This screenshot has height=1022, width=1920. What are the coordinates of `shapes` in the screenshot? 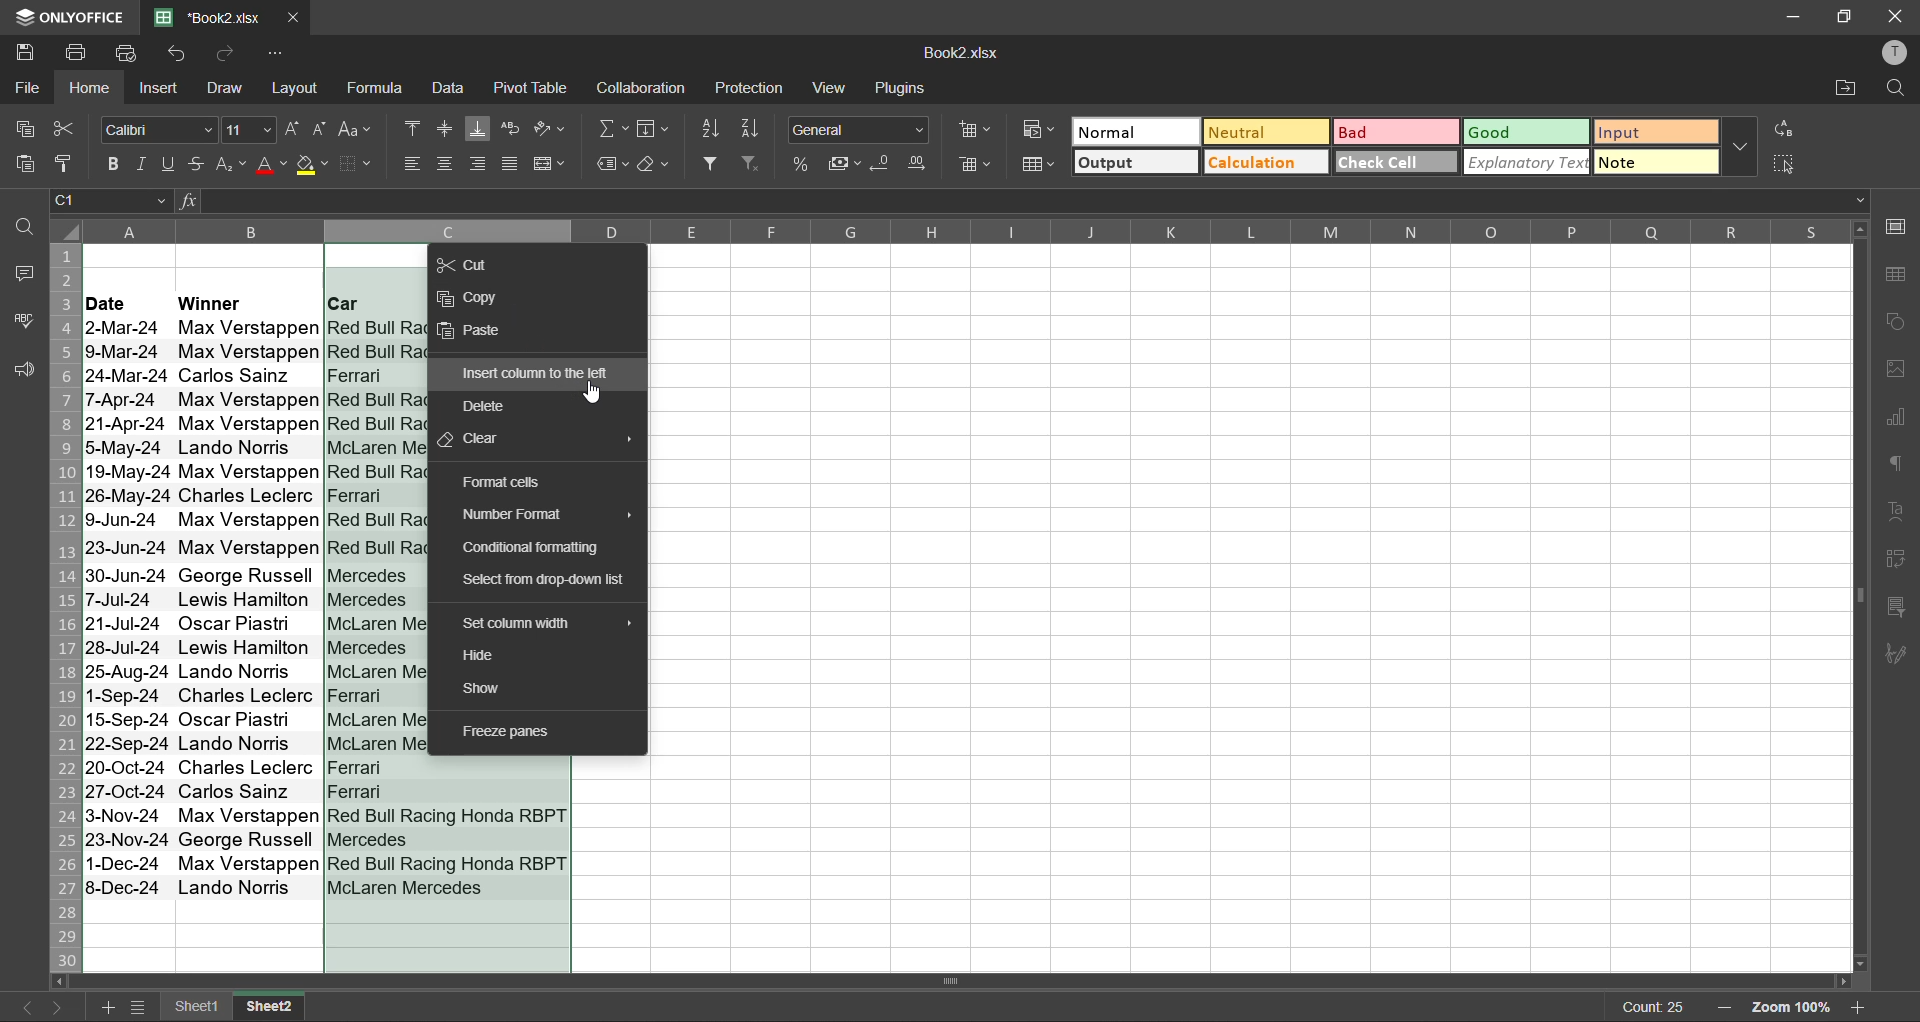 It's located at (1895, 322).